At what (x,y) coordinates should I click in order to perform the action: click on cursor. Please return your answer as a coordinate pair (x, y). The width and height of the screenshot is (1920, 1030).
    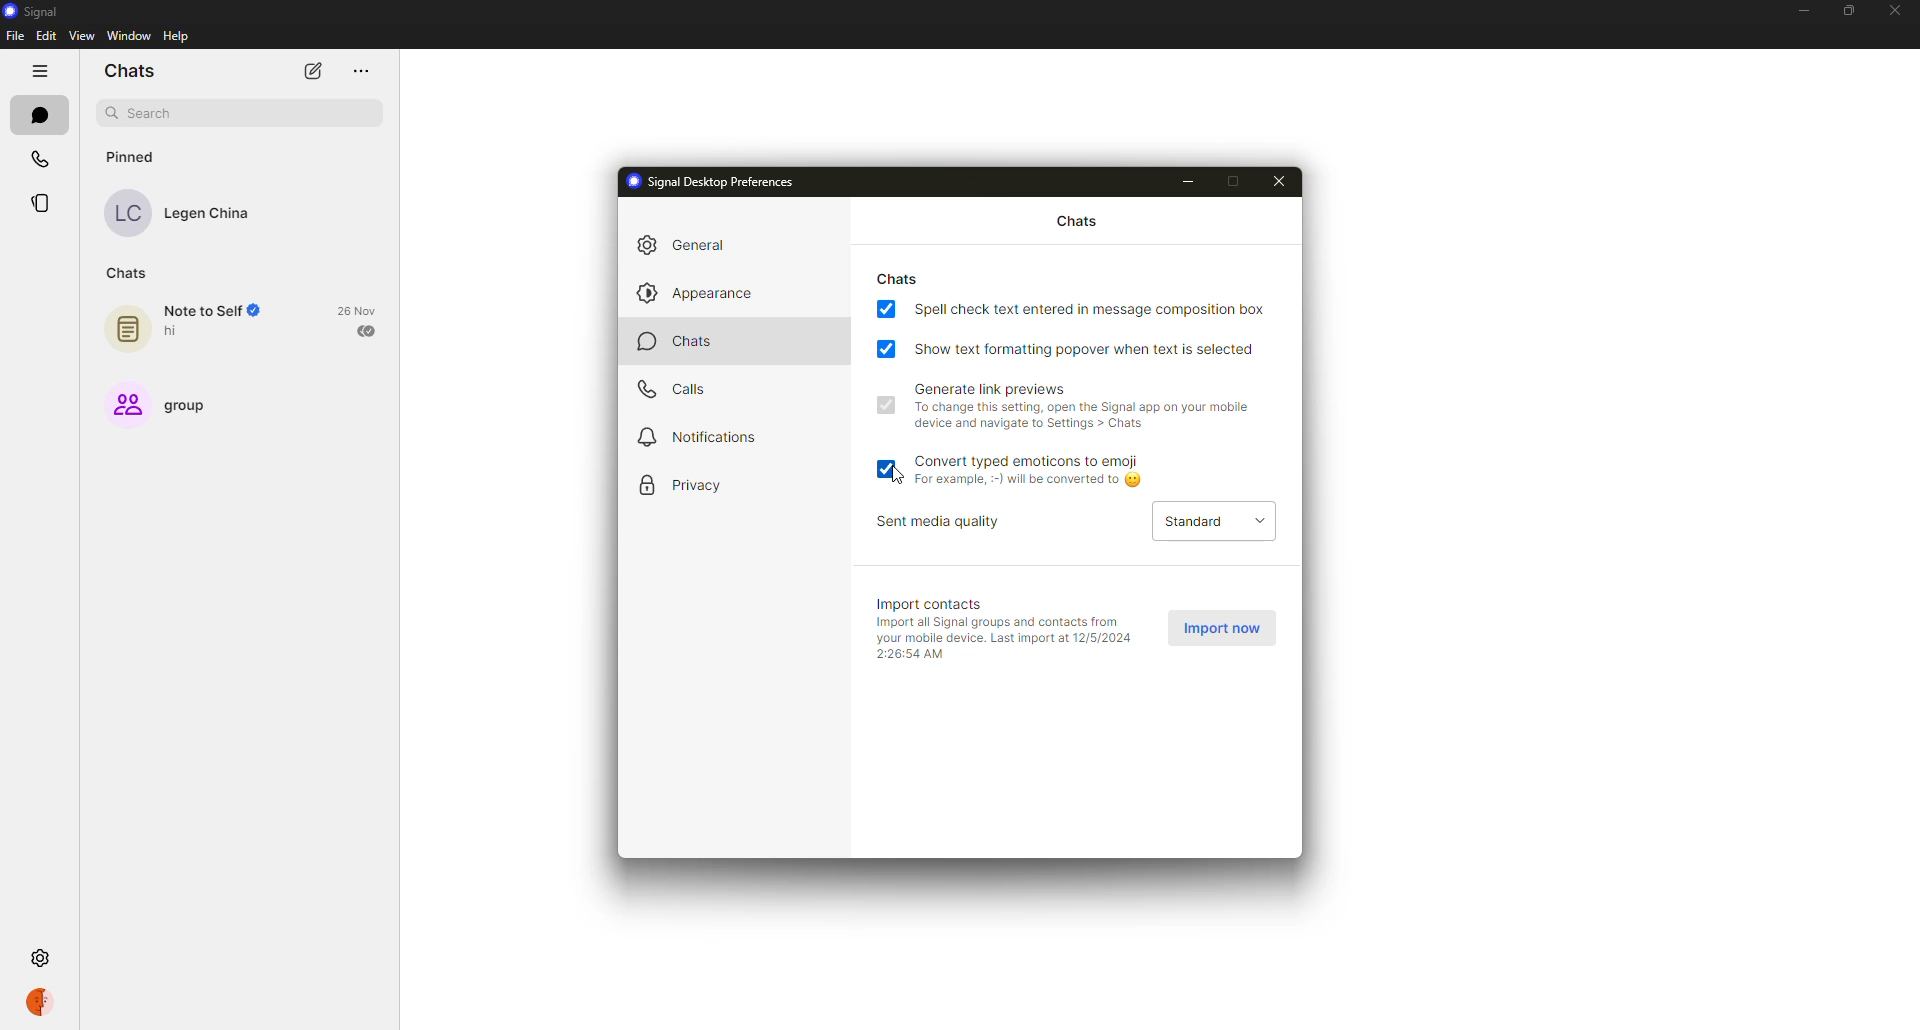
    Looking at the image, I should click on (907, 480).